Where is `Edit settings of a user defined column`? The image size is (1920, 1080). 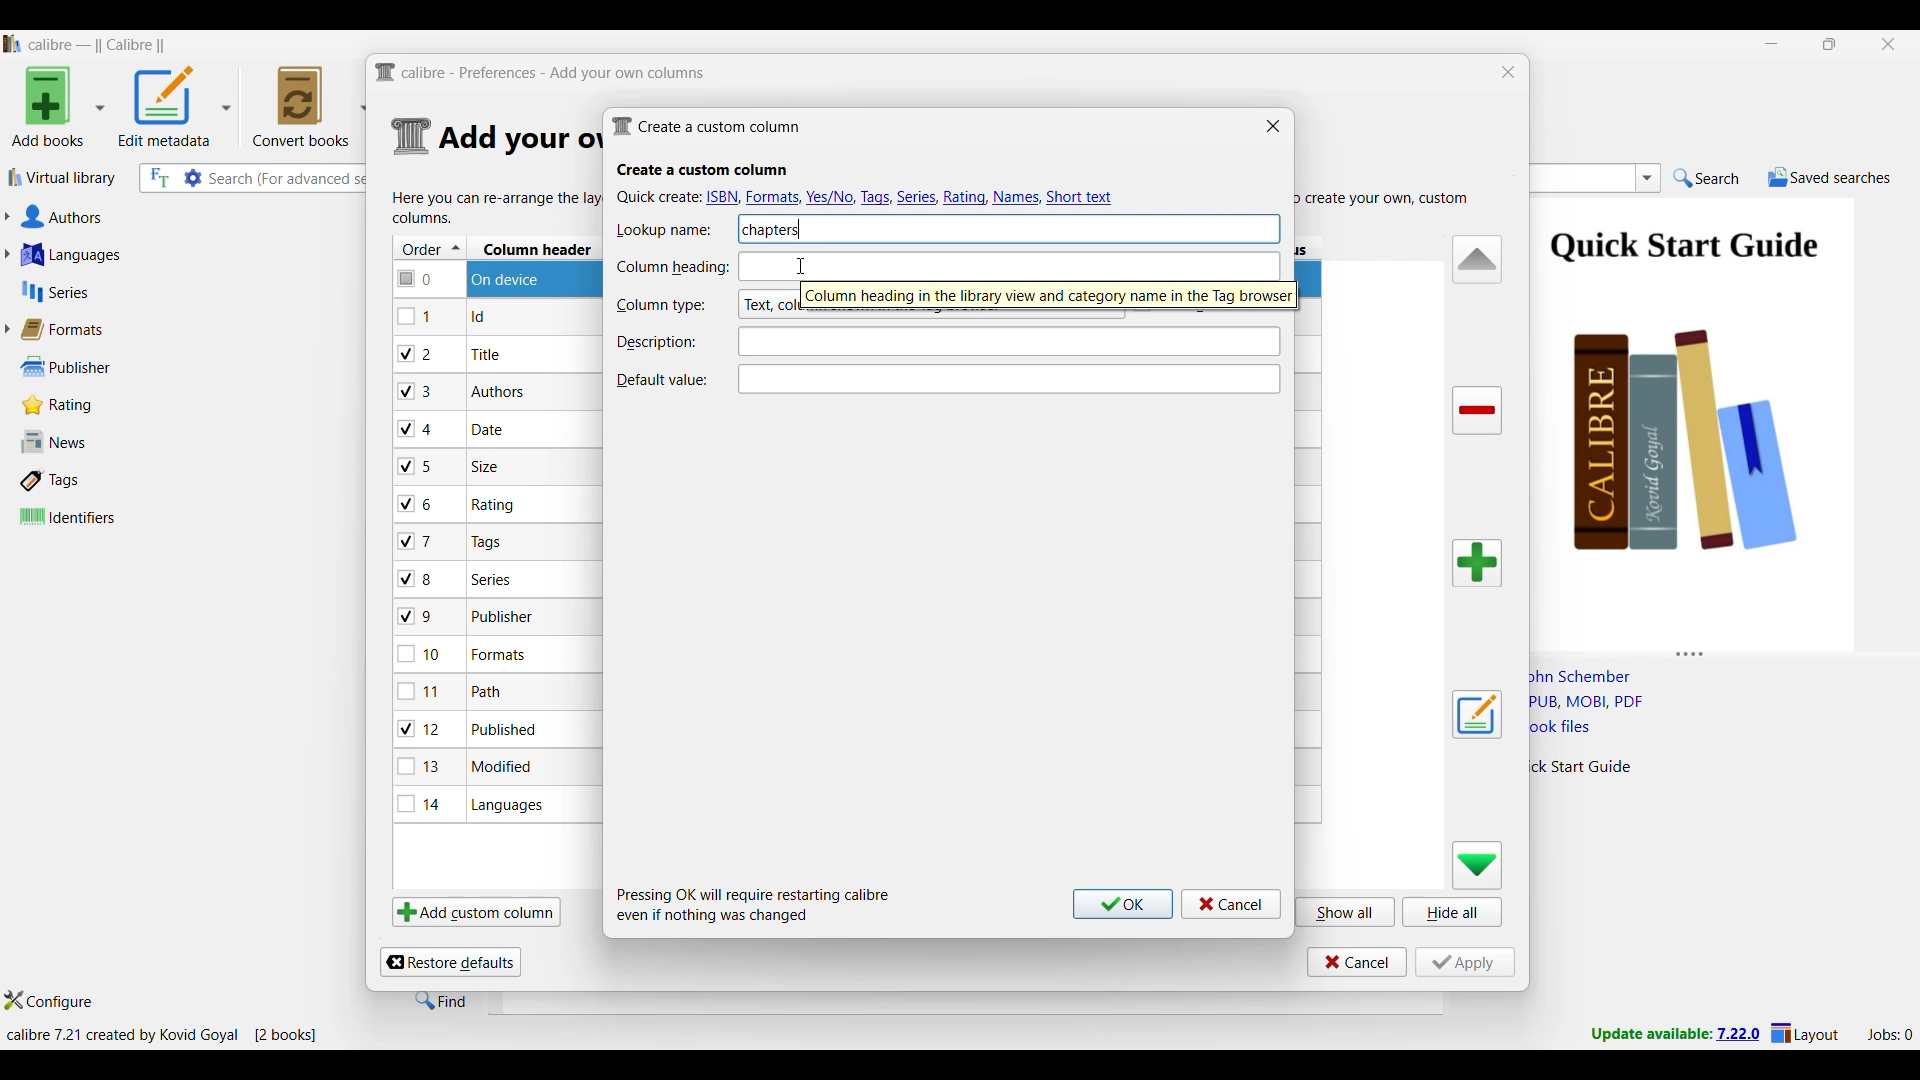 Edit settings of a user defined column is located at coordinates (1477, 715).